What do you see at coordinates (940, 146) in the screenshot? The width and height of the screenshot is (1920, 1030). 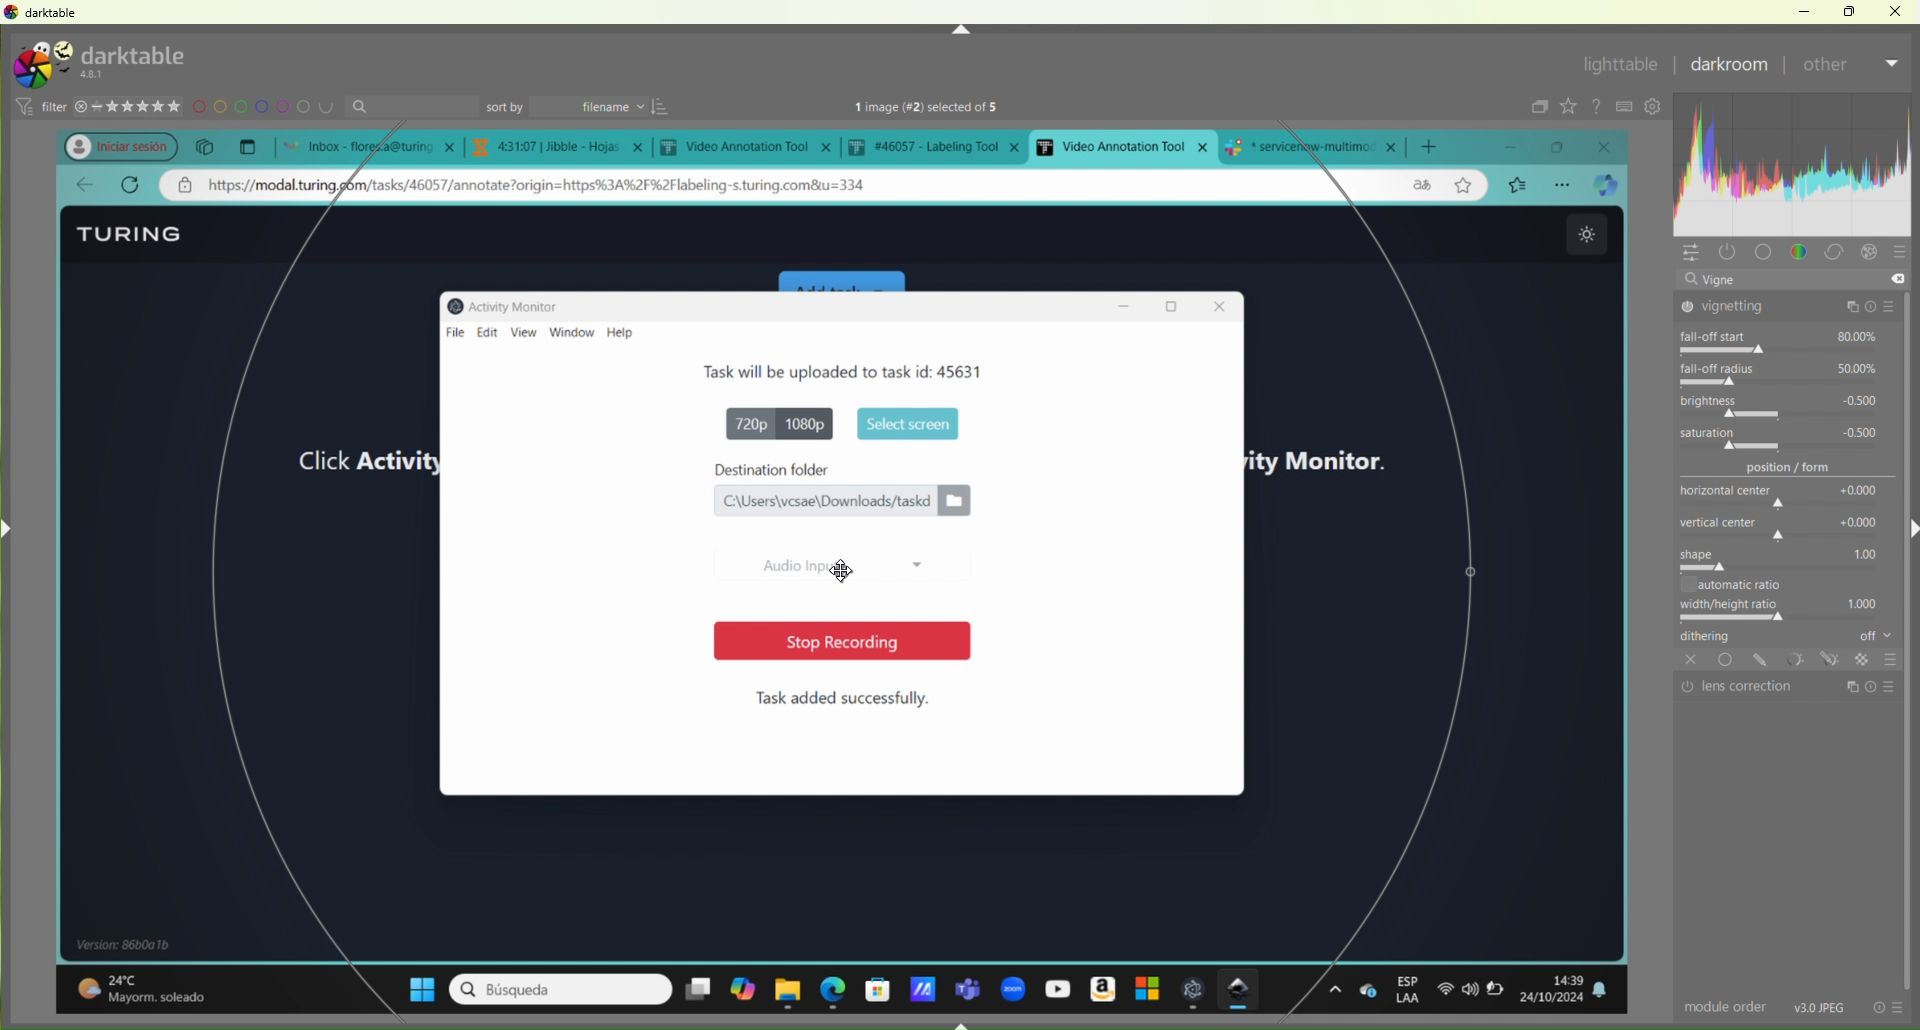 I see `tab` at bounding box center [940, 146].